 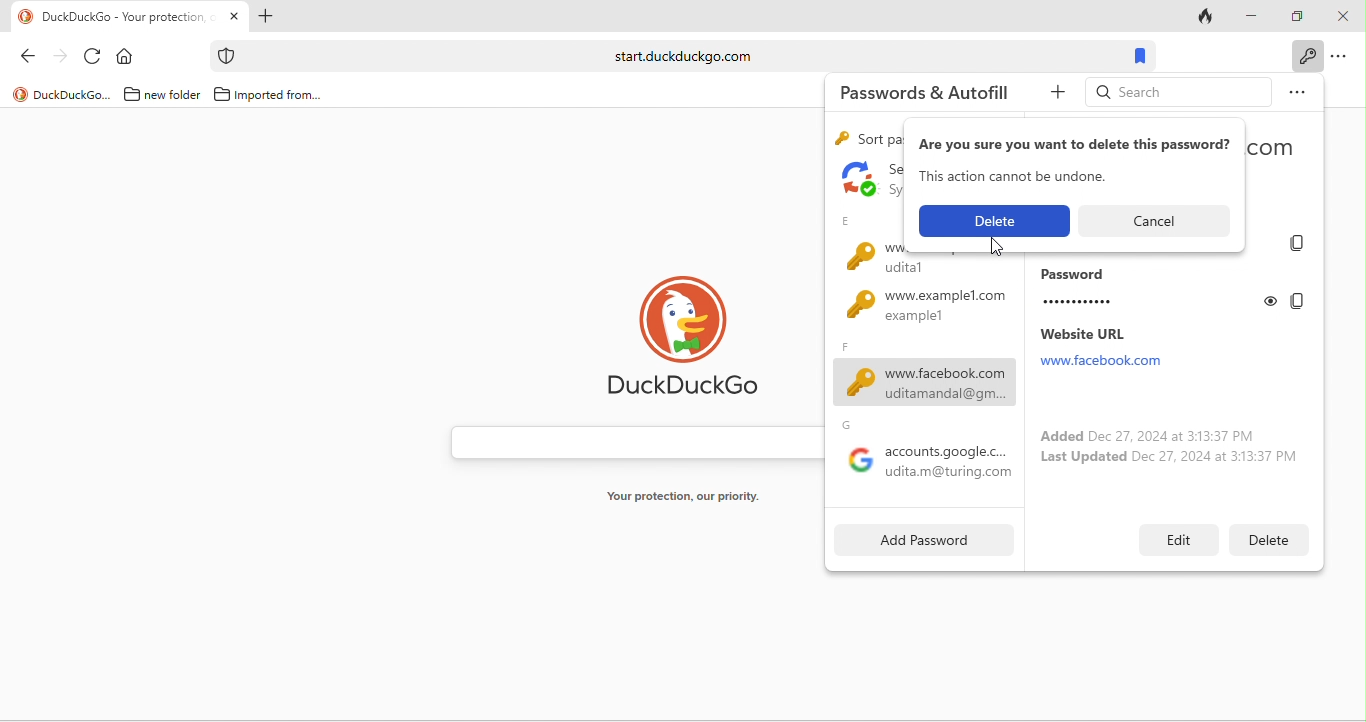 I want to click on copy, so click(x=1296, y=301).